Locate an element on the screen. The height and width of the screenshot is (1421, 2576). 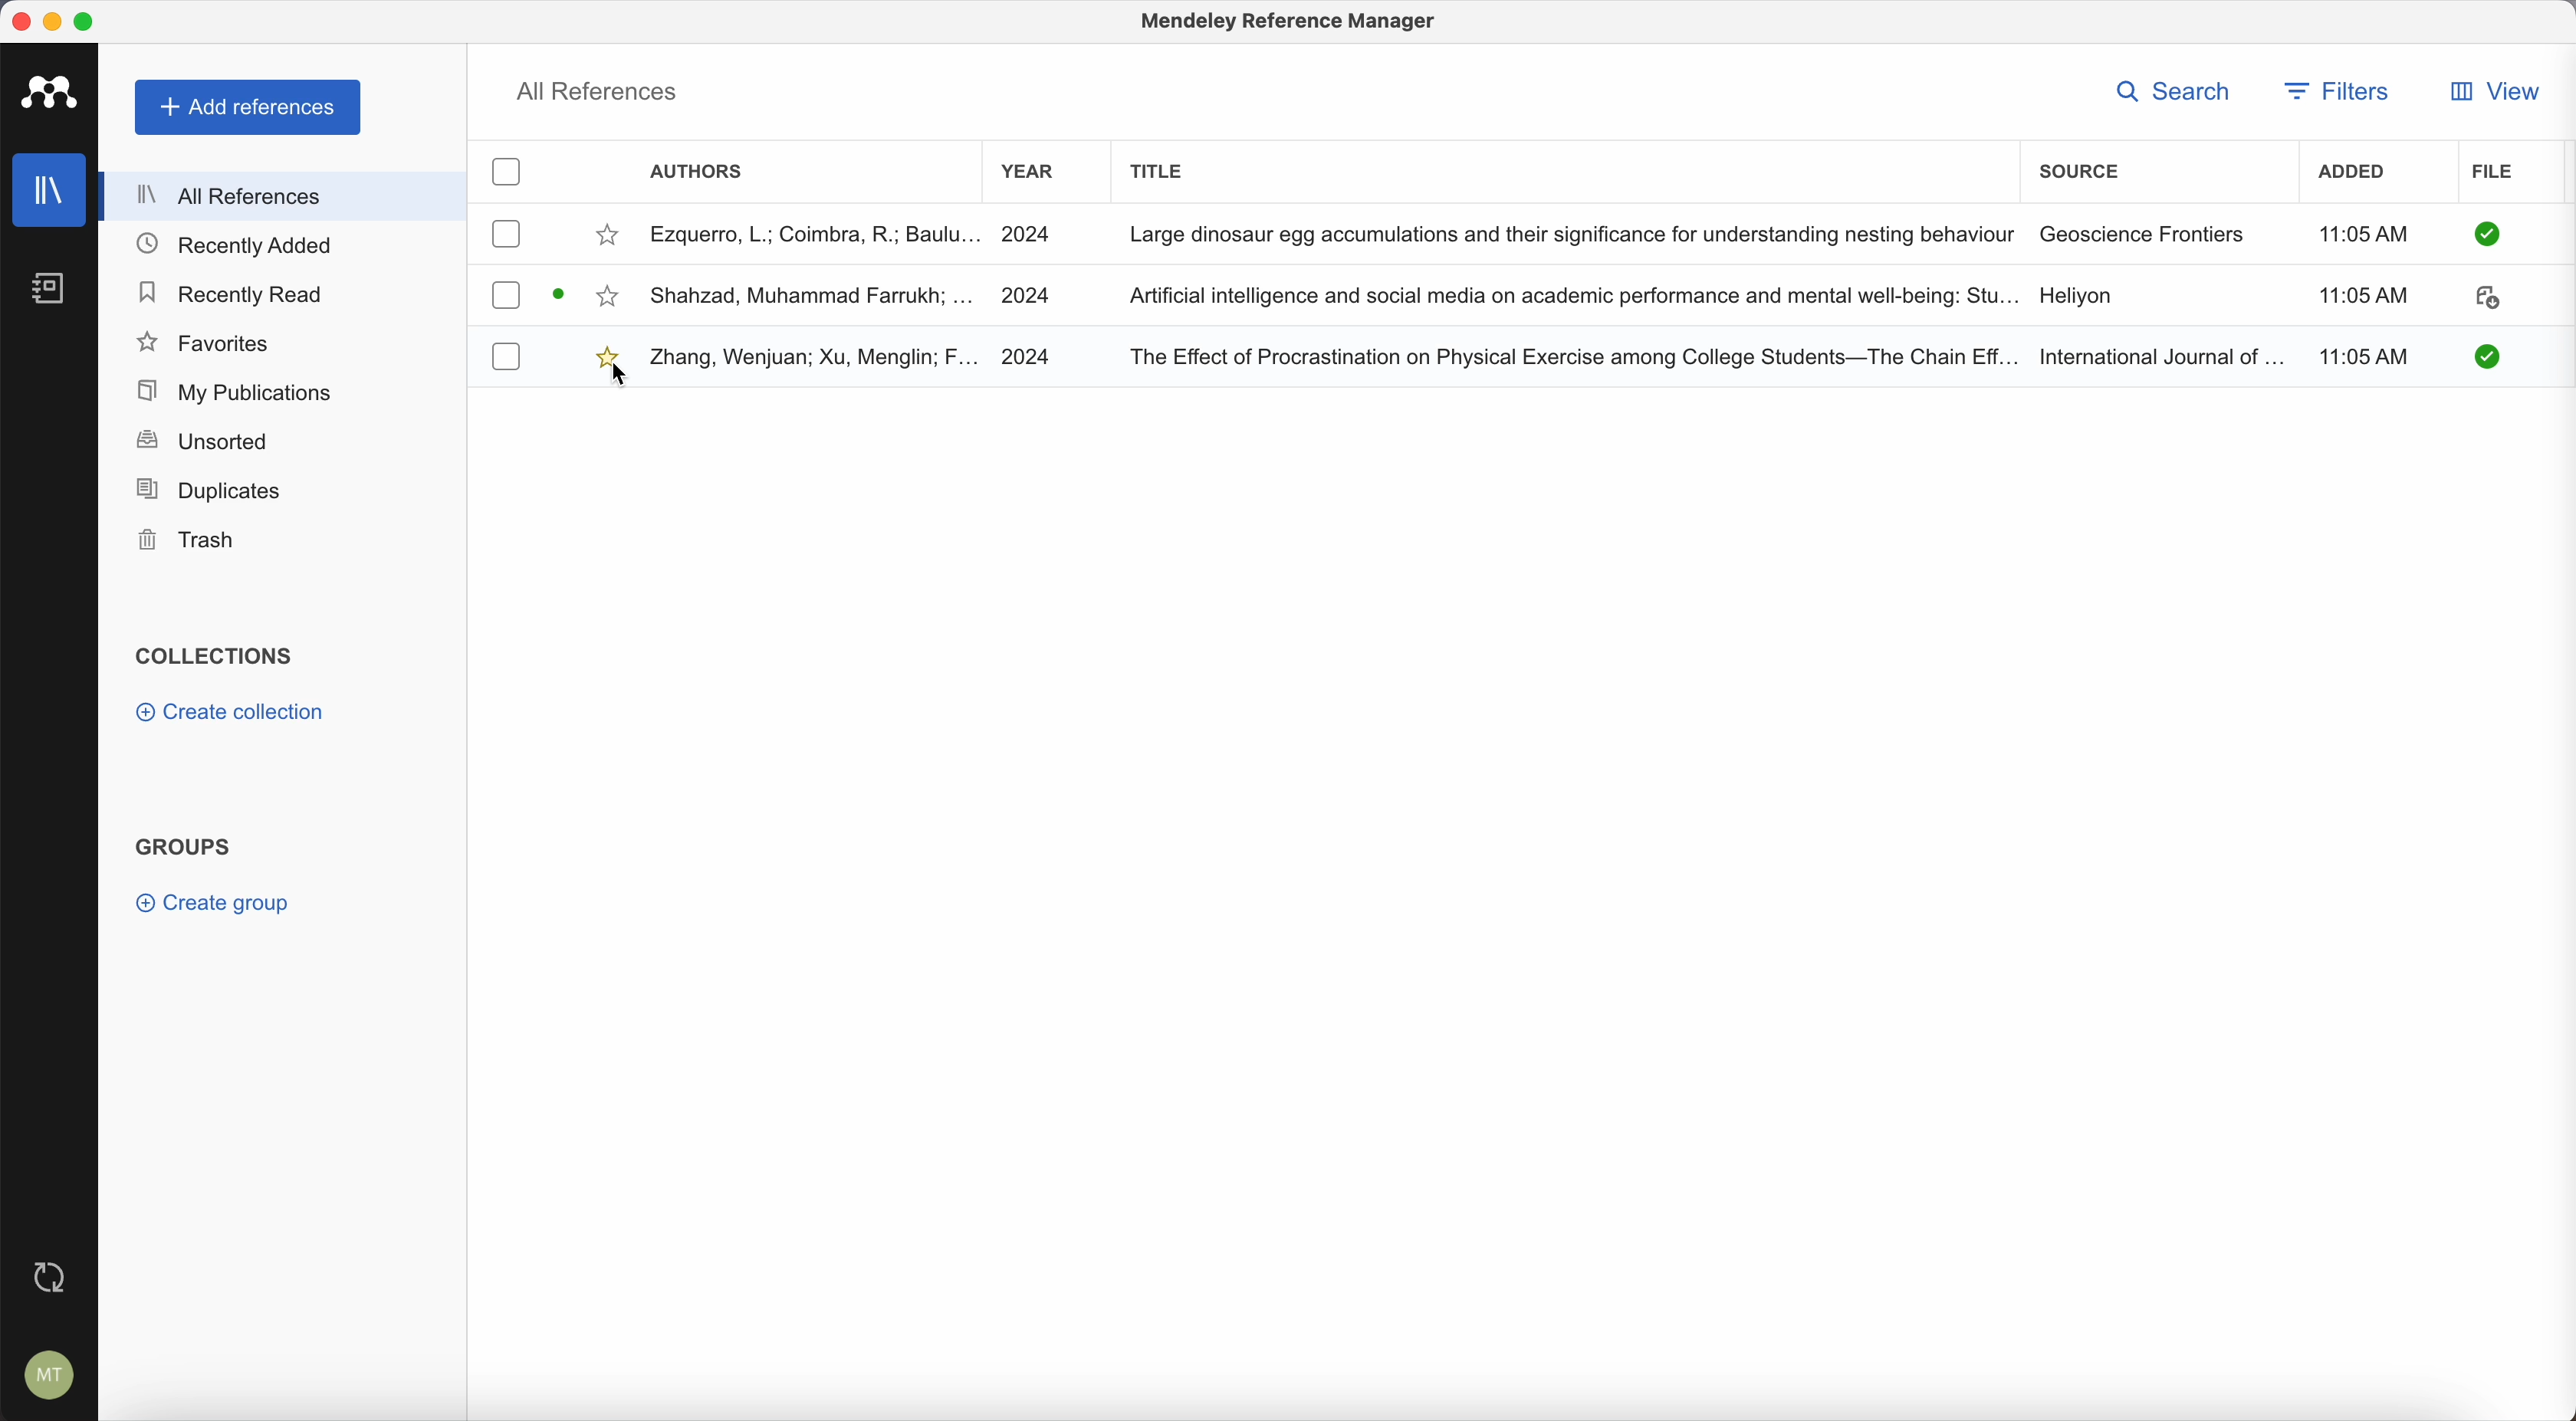
account settings is located at coordinates (45, 1371).